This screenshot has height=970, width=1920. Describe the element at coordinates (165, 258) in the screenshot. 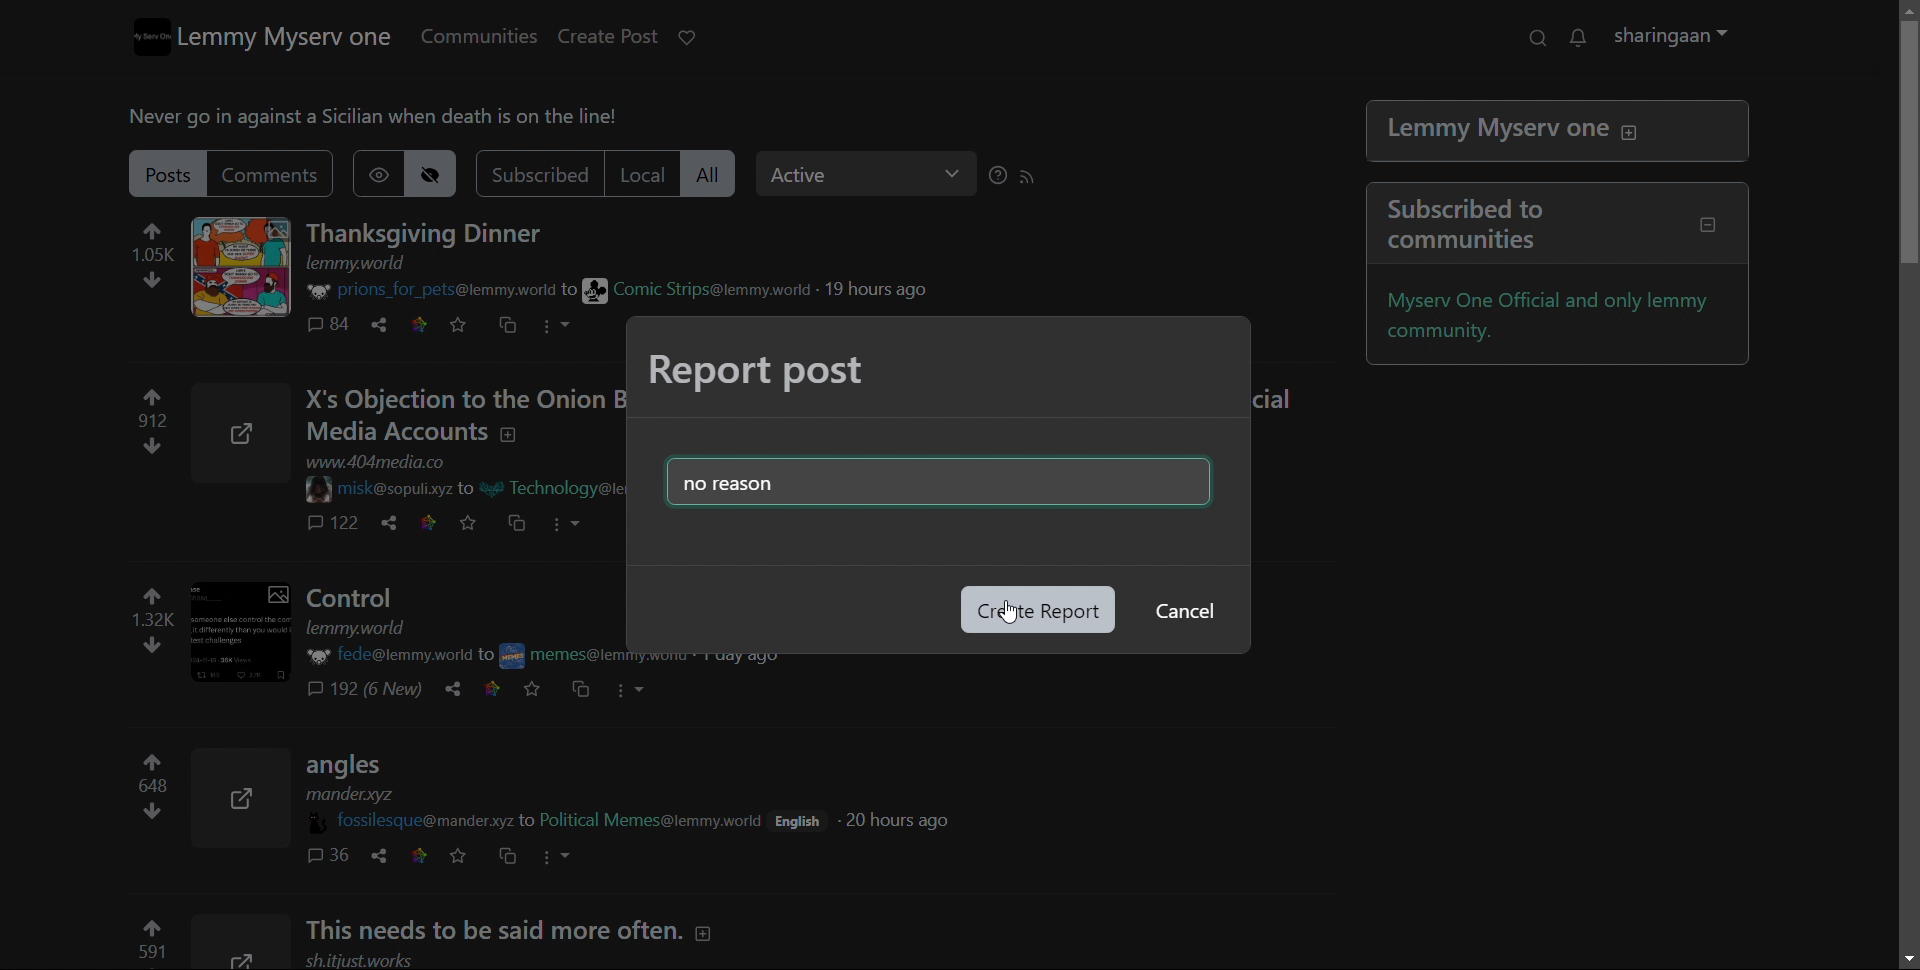

I see `upvote and downvote` at that location.